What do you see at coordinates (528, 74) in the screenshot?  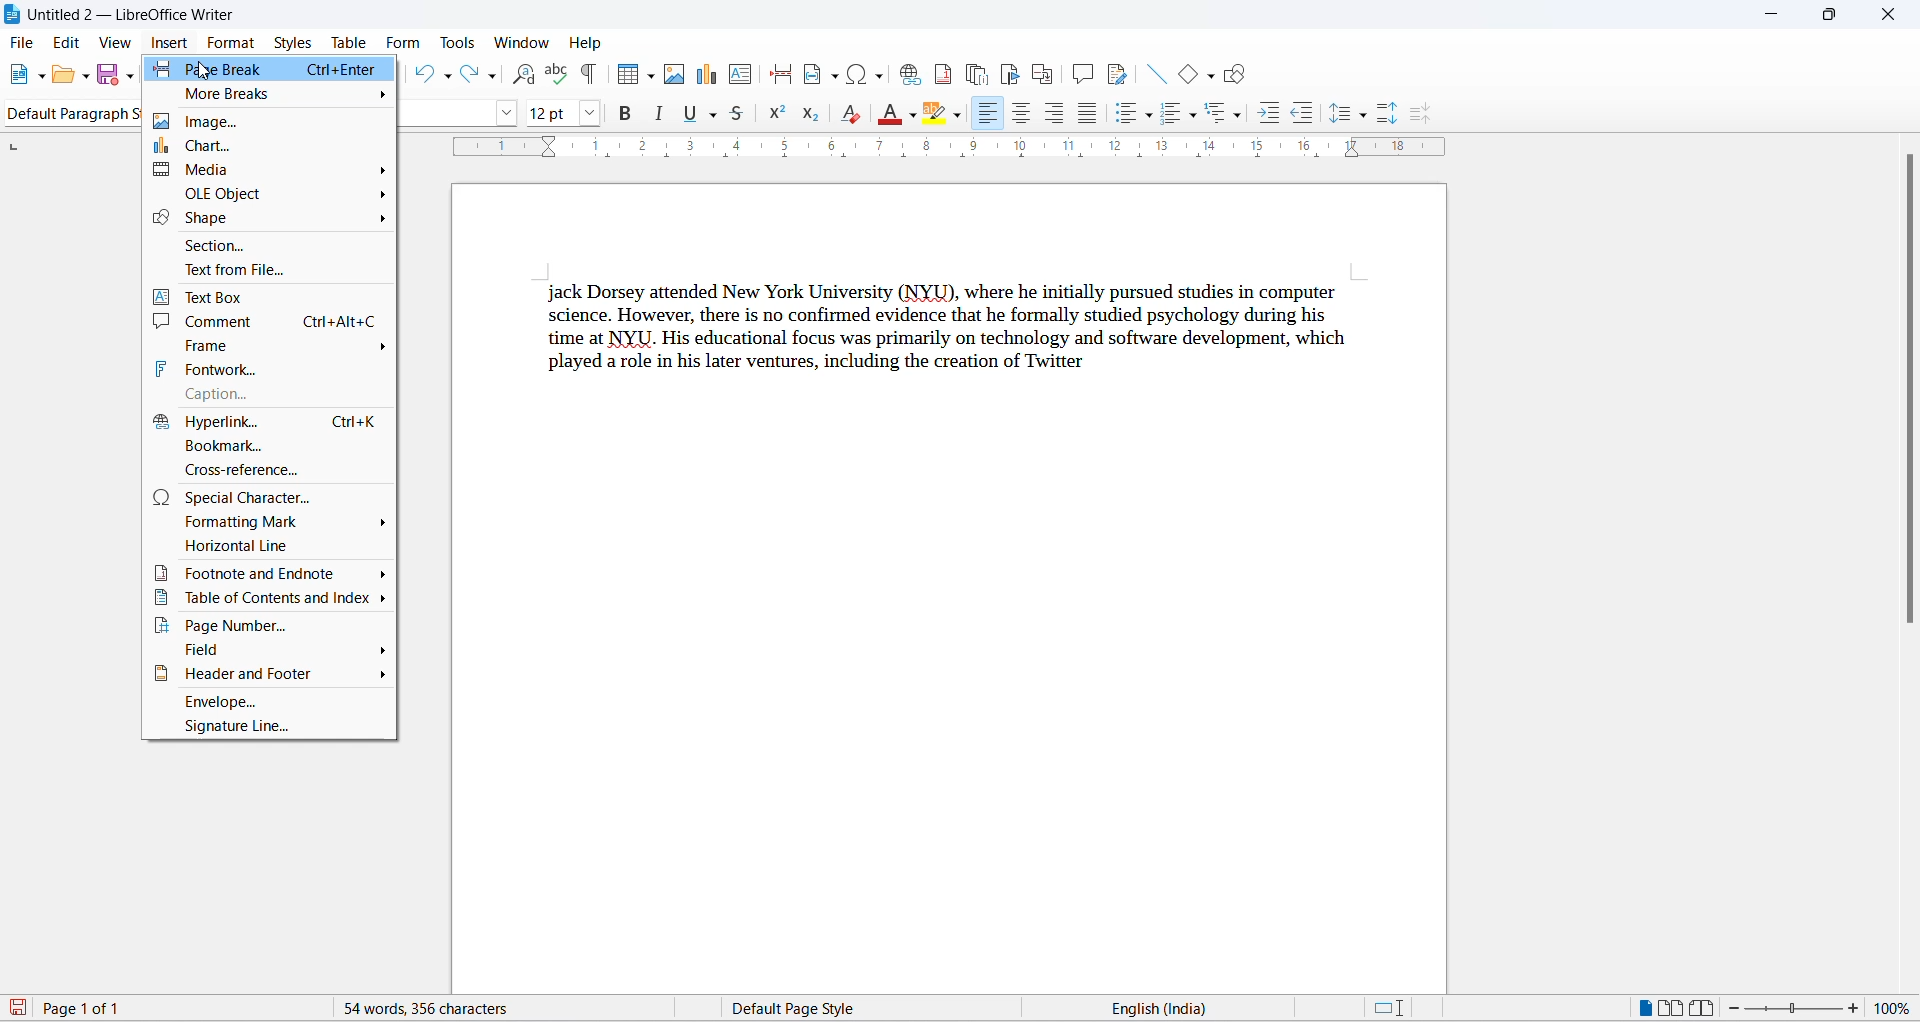 I see `find and replace` at bounding box center [528, 74].